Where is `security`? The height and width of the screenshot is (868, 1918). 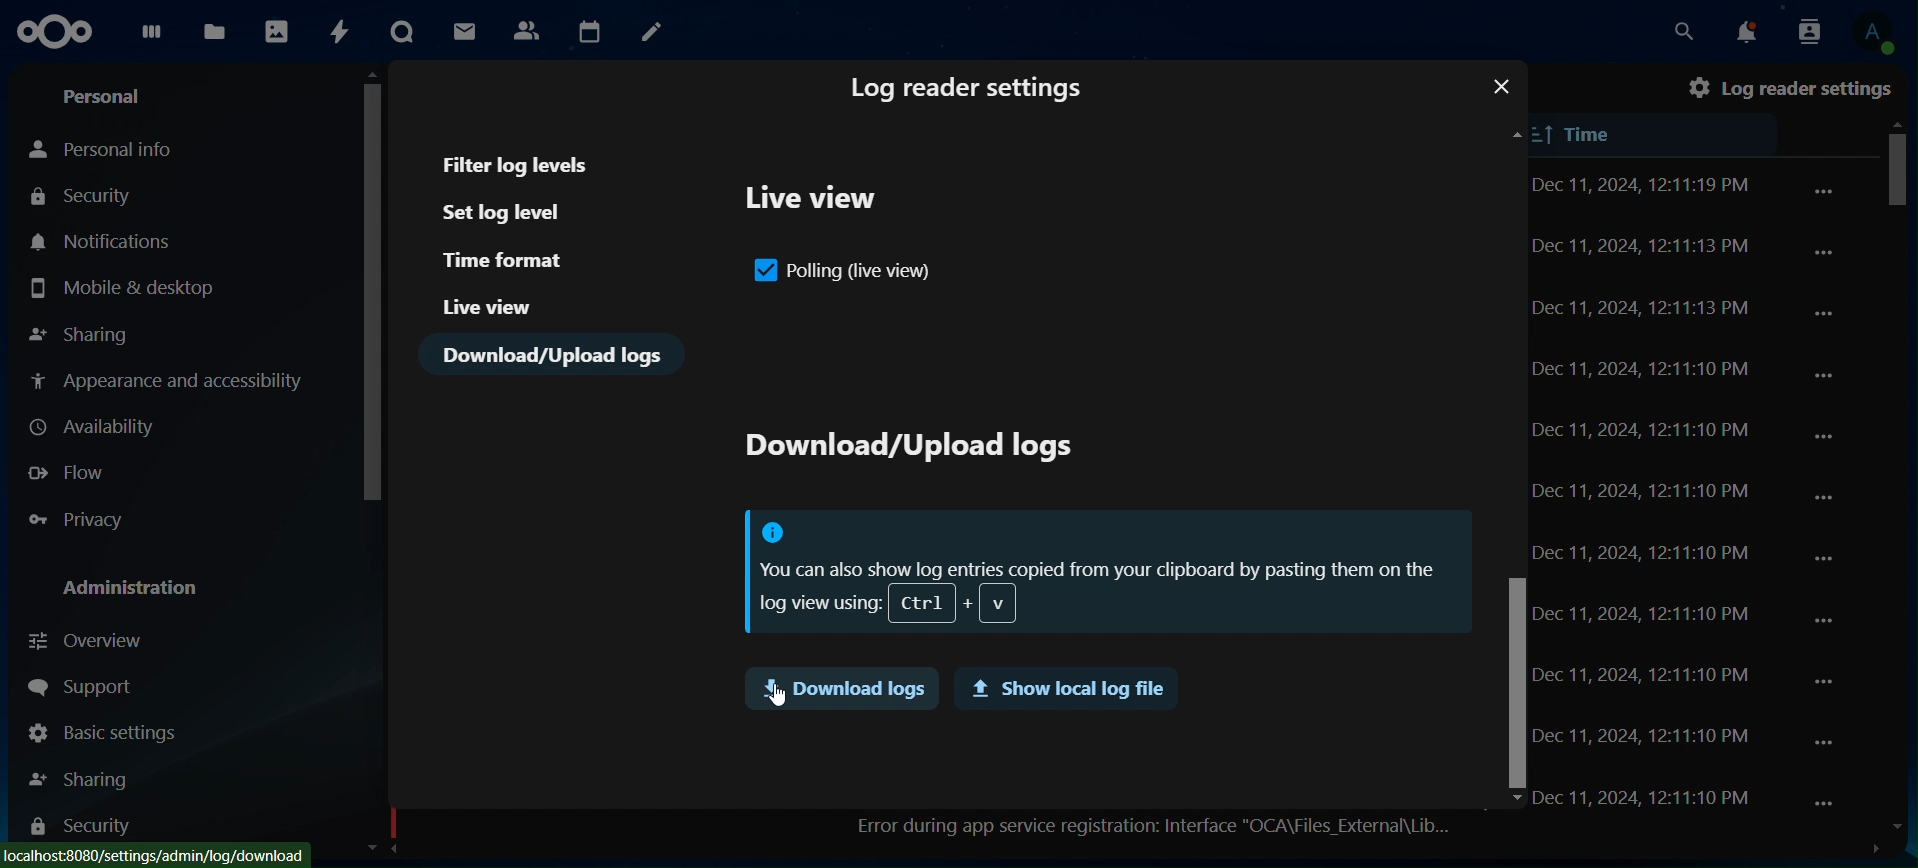 security is located at coordinates (86, 195).